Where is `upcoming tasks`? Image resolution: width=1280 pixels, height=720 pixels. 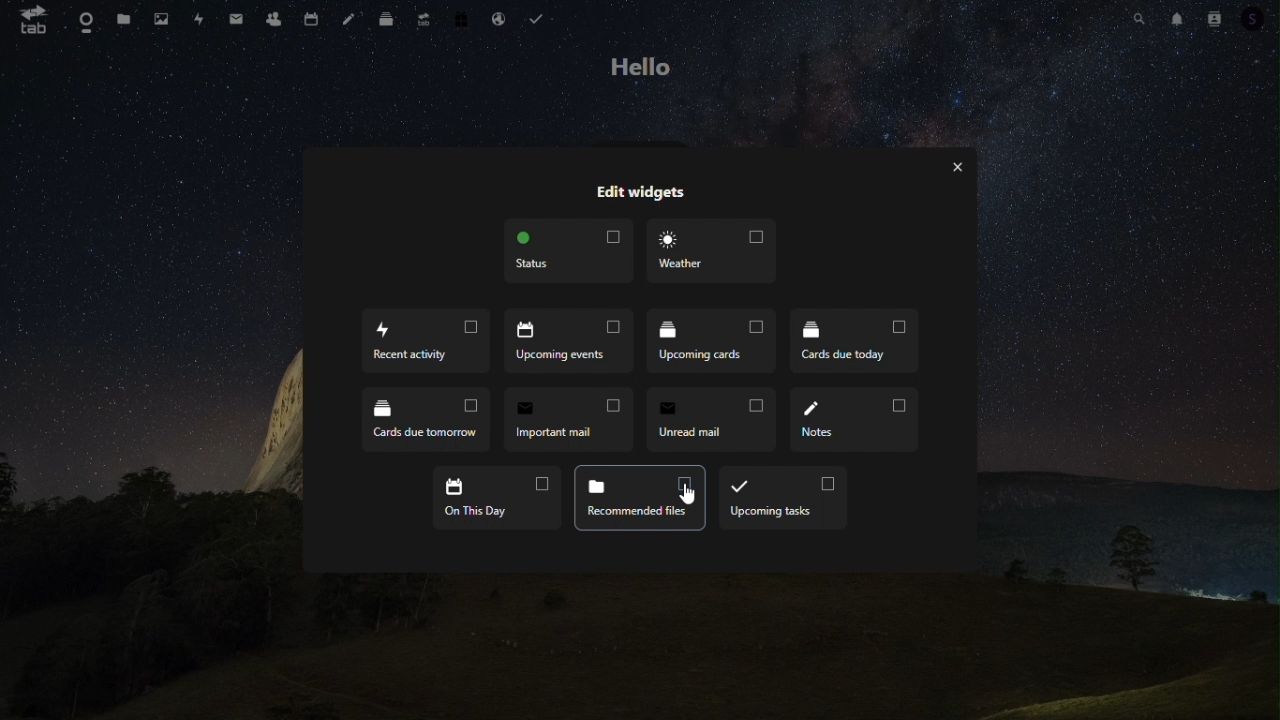 upcoming tasks is located at coordinates (783, 499).